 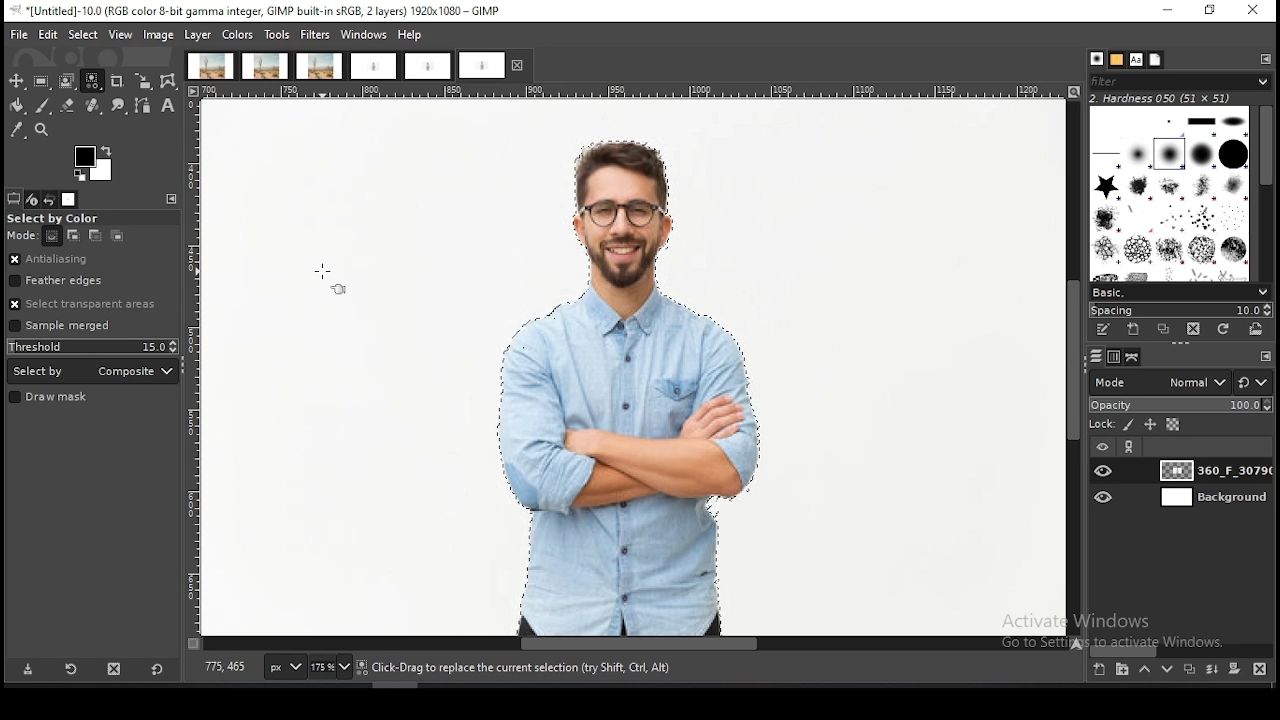 I want to click on hardness 050 (51x51), so click(x=1161, y=98).